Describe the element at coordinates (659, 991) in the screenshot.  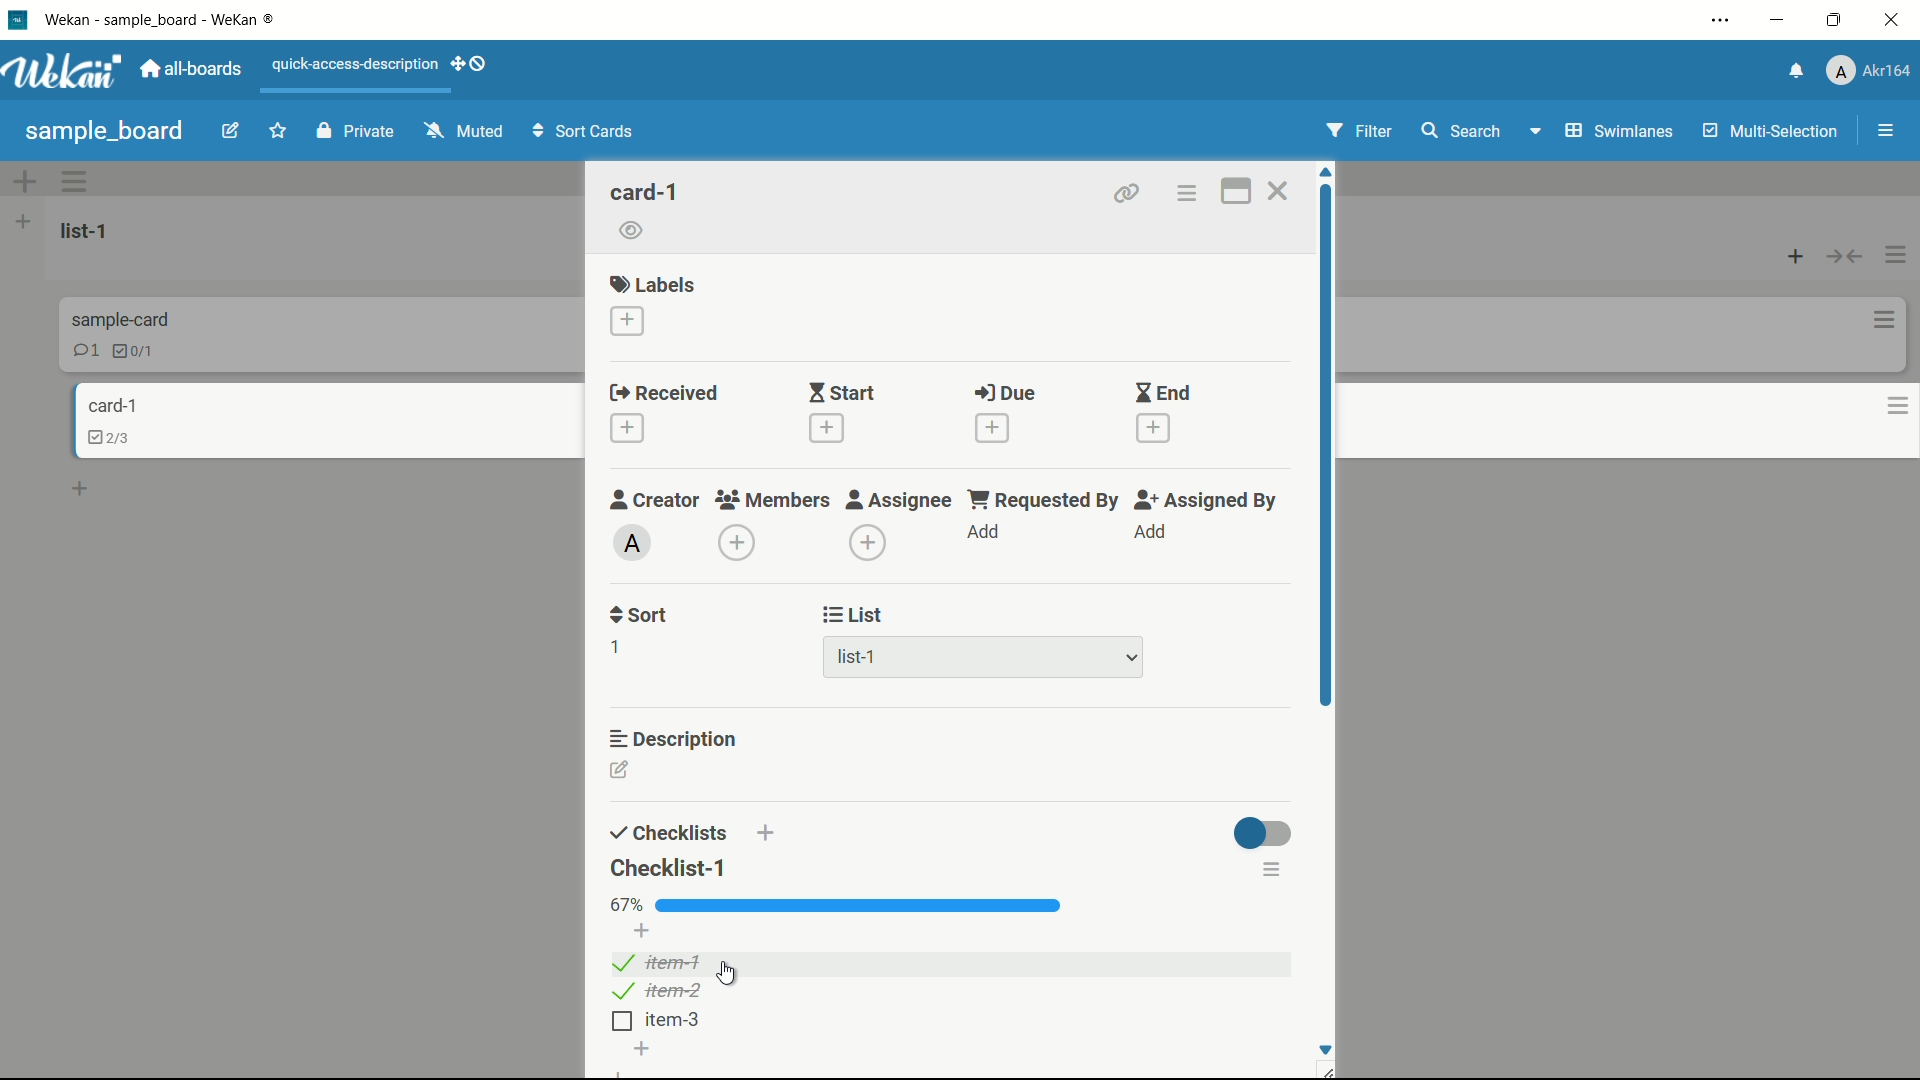
I see `item-2` at that location.